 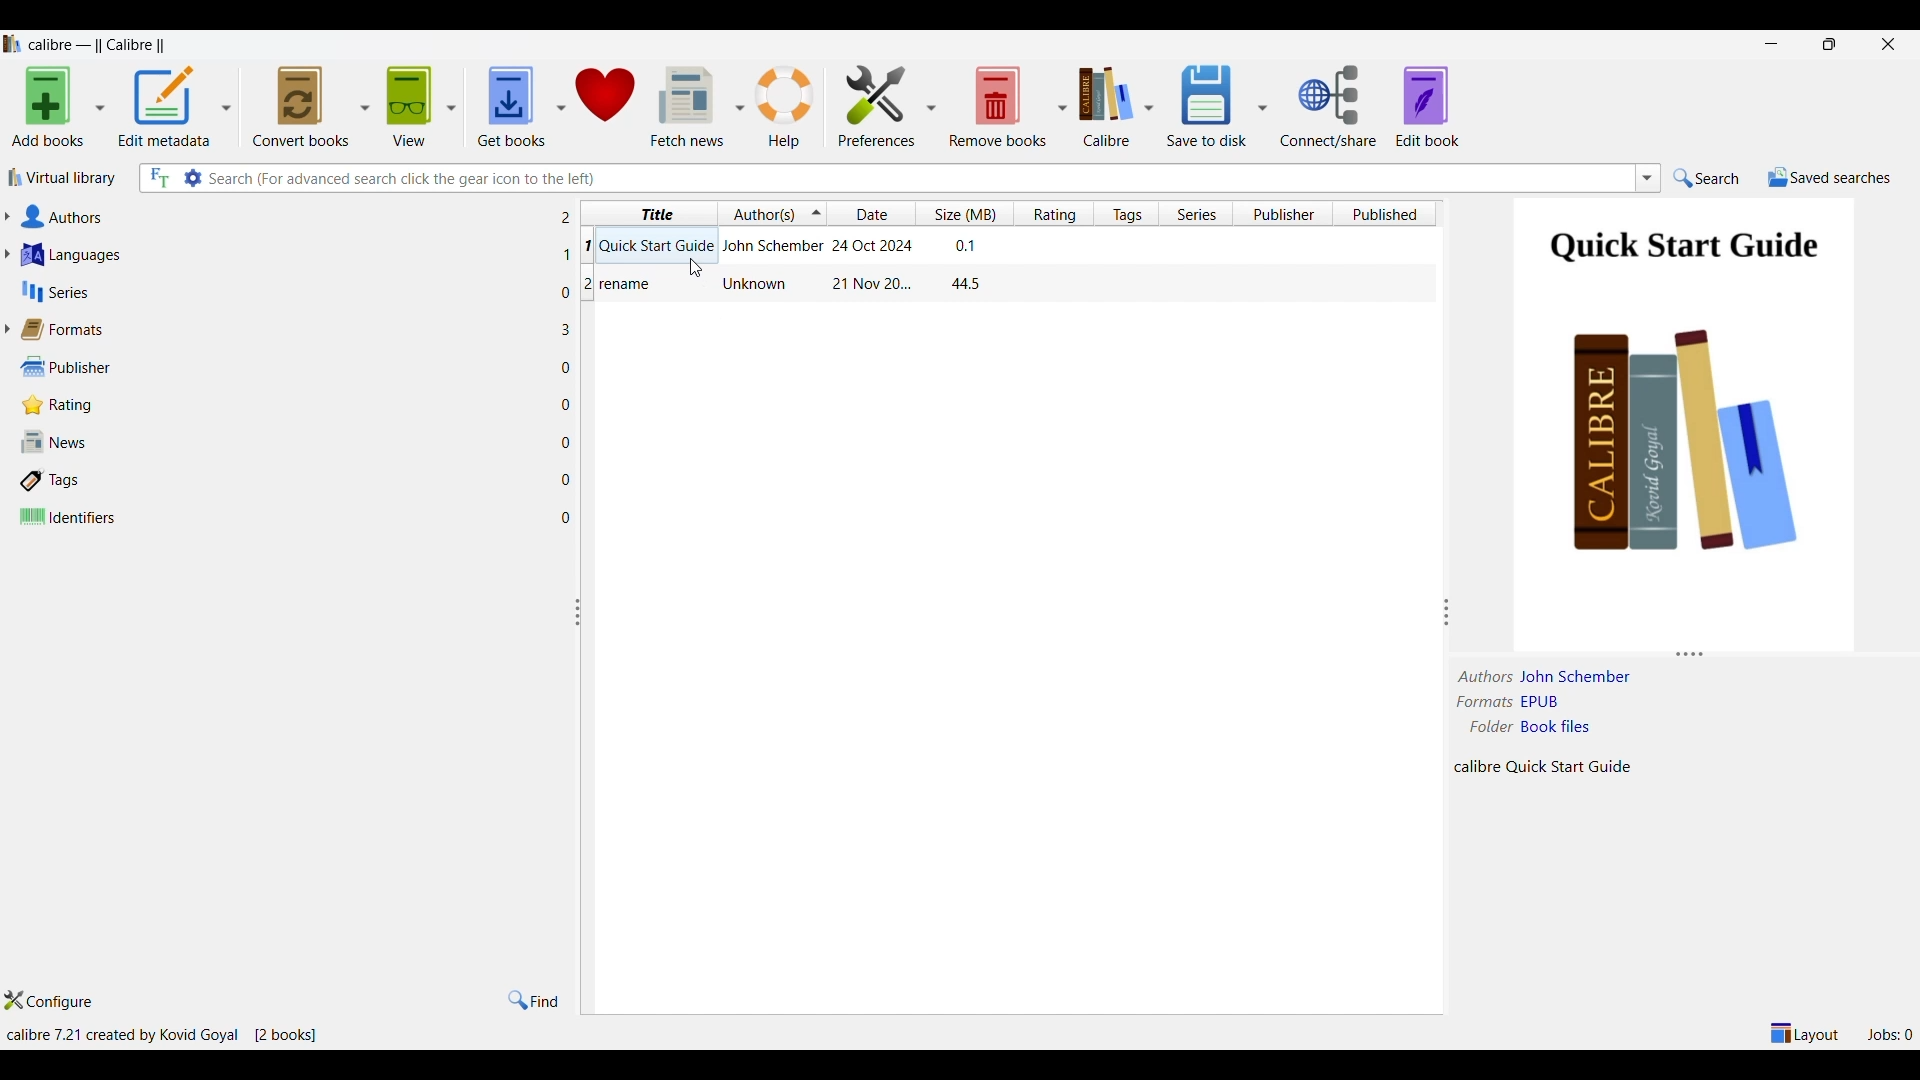 What do you see at coordinates (287, 406) in the screenshot?
I see `Rating` at bounding box center [287, 406].